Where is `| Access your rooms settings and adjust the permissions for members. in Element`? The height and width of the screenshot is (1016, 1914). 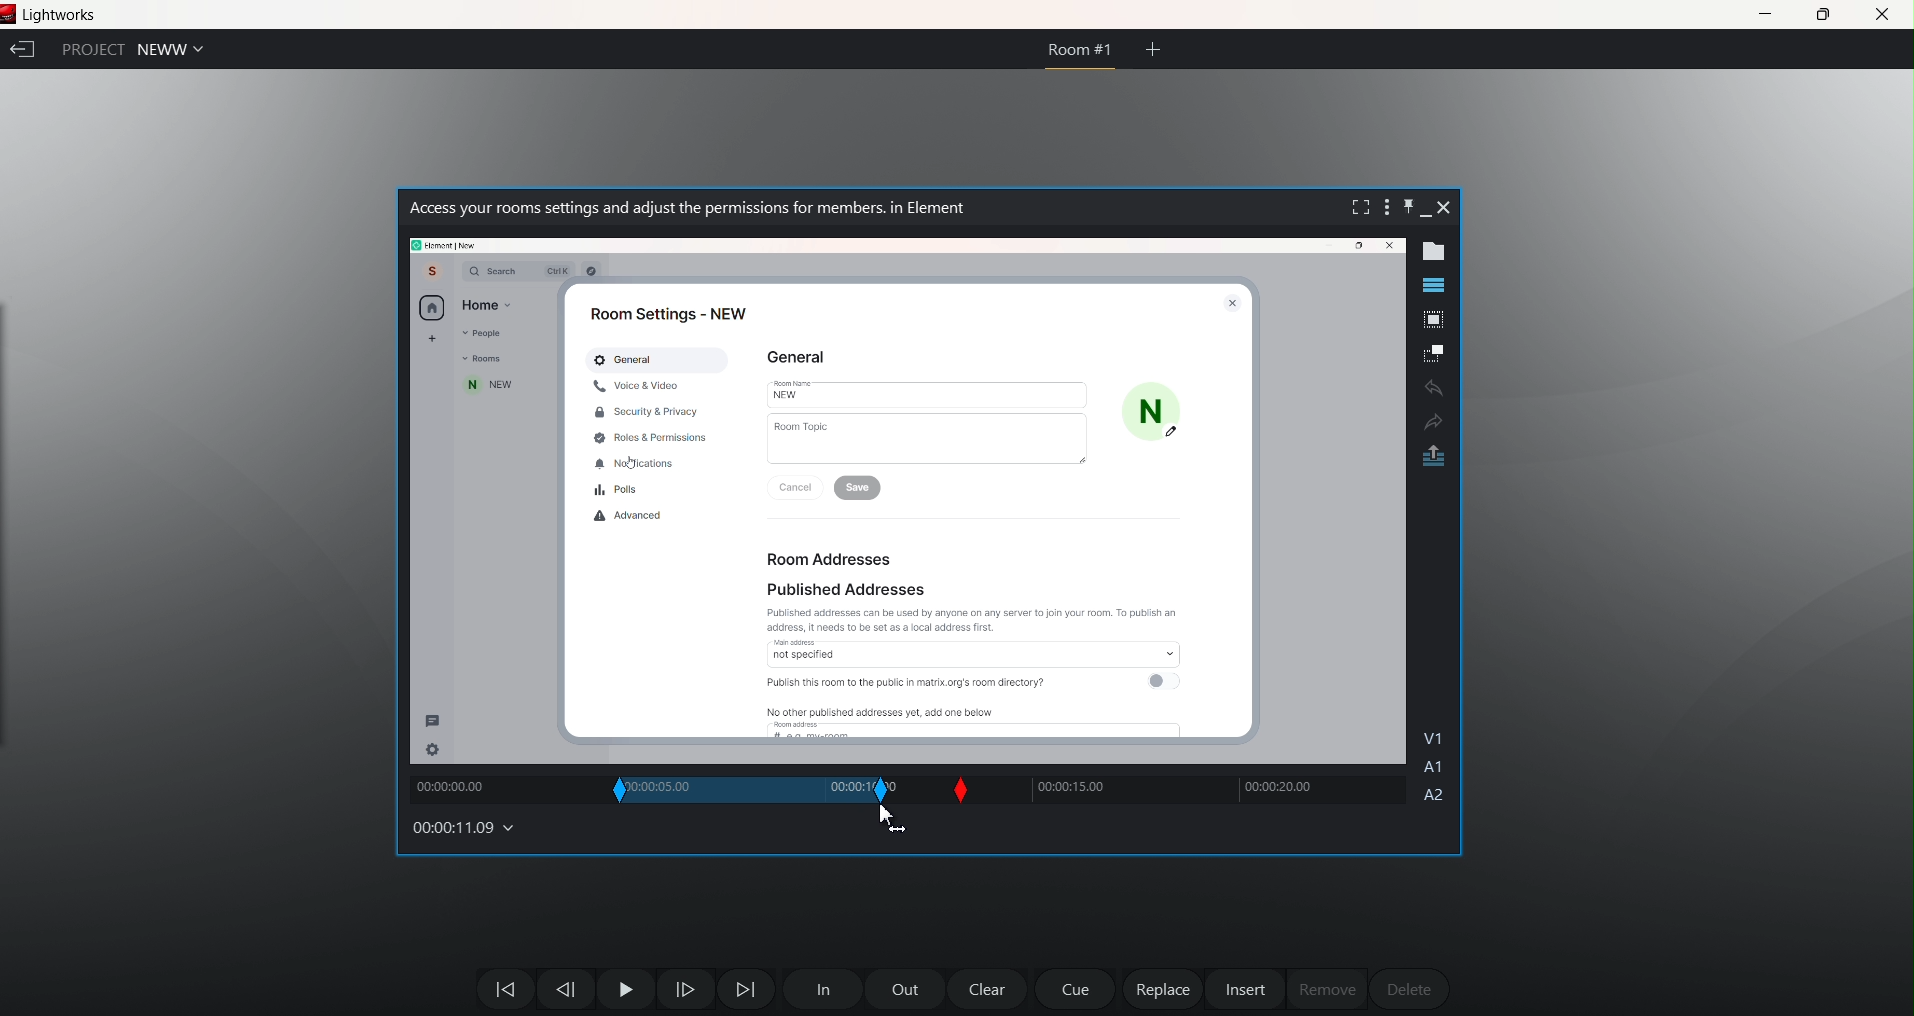
| Access your rooms settings and adjust the permissions for members. in Element is located at coordinates (729, 210).